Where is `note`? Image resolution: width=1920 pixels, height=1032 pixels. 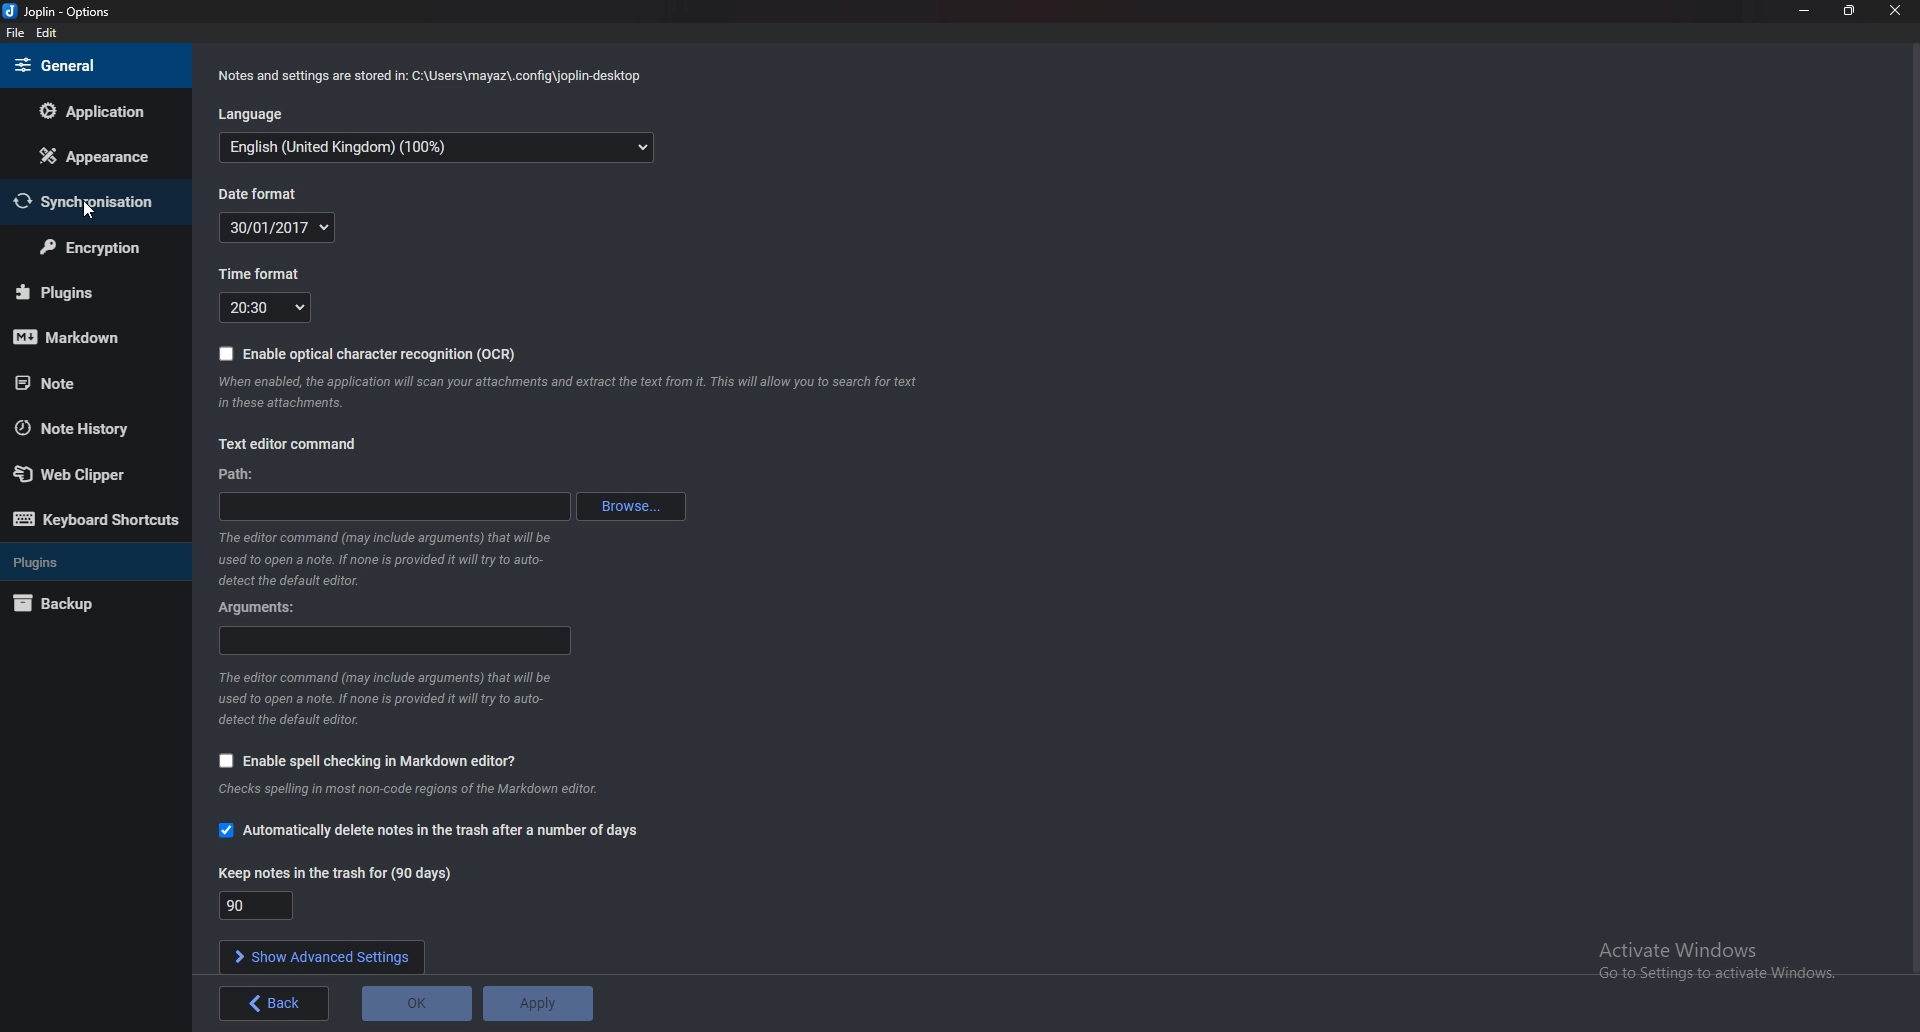
note is located at coordinates (75, 383).